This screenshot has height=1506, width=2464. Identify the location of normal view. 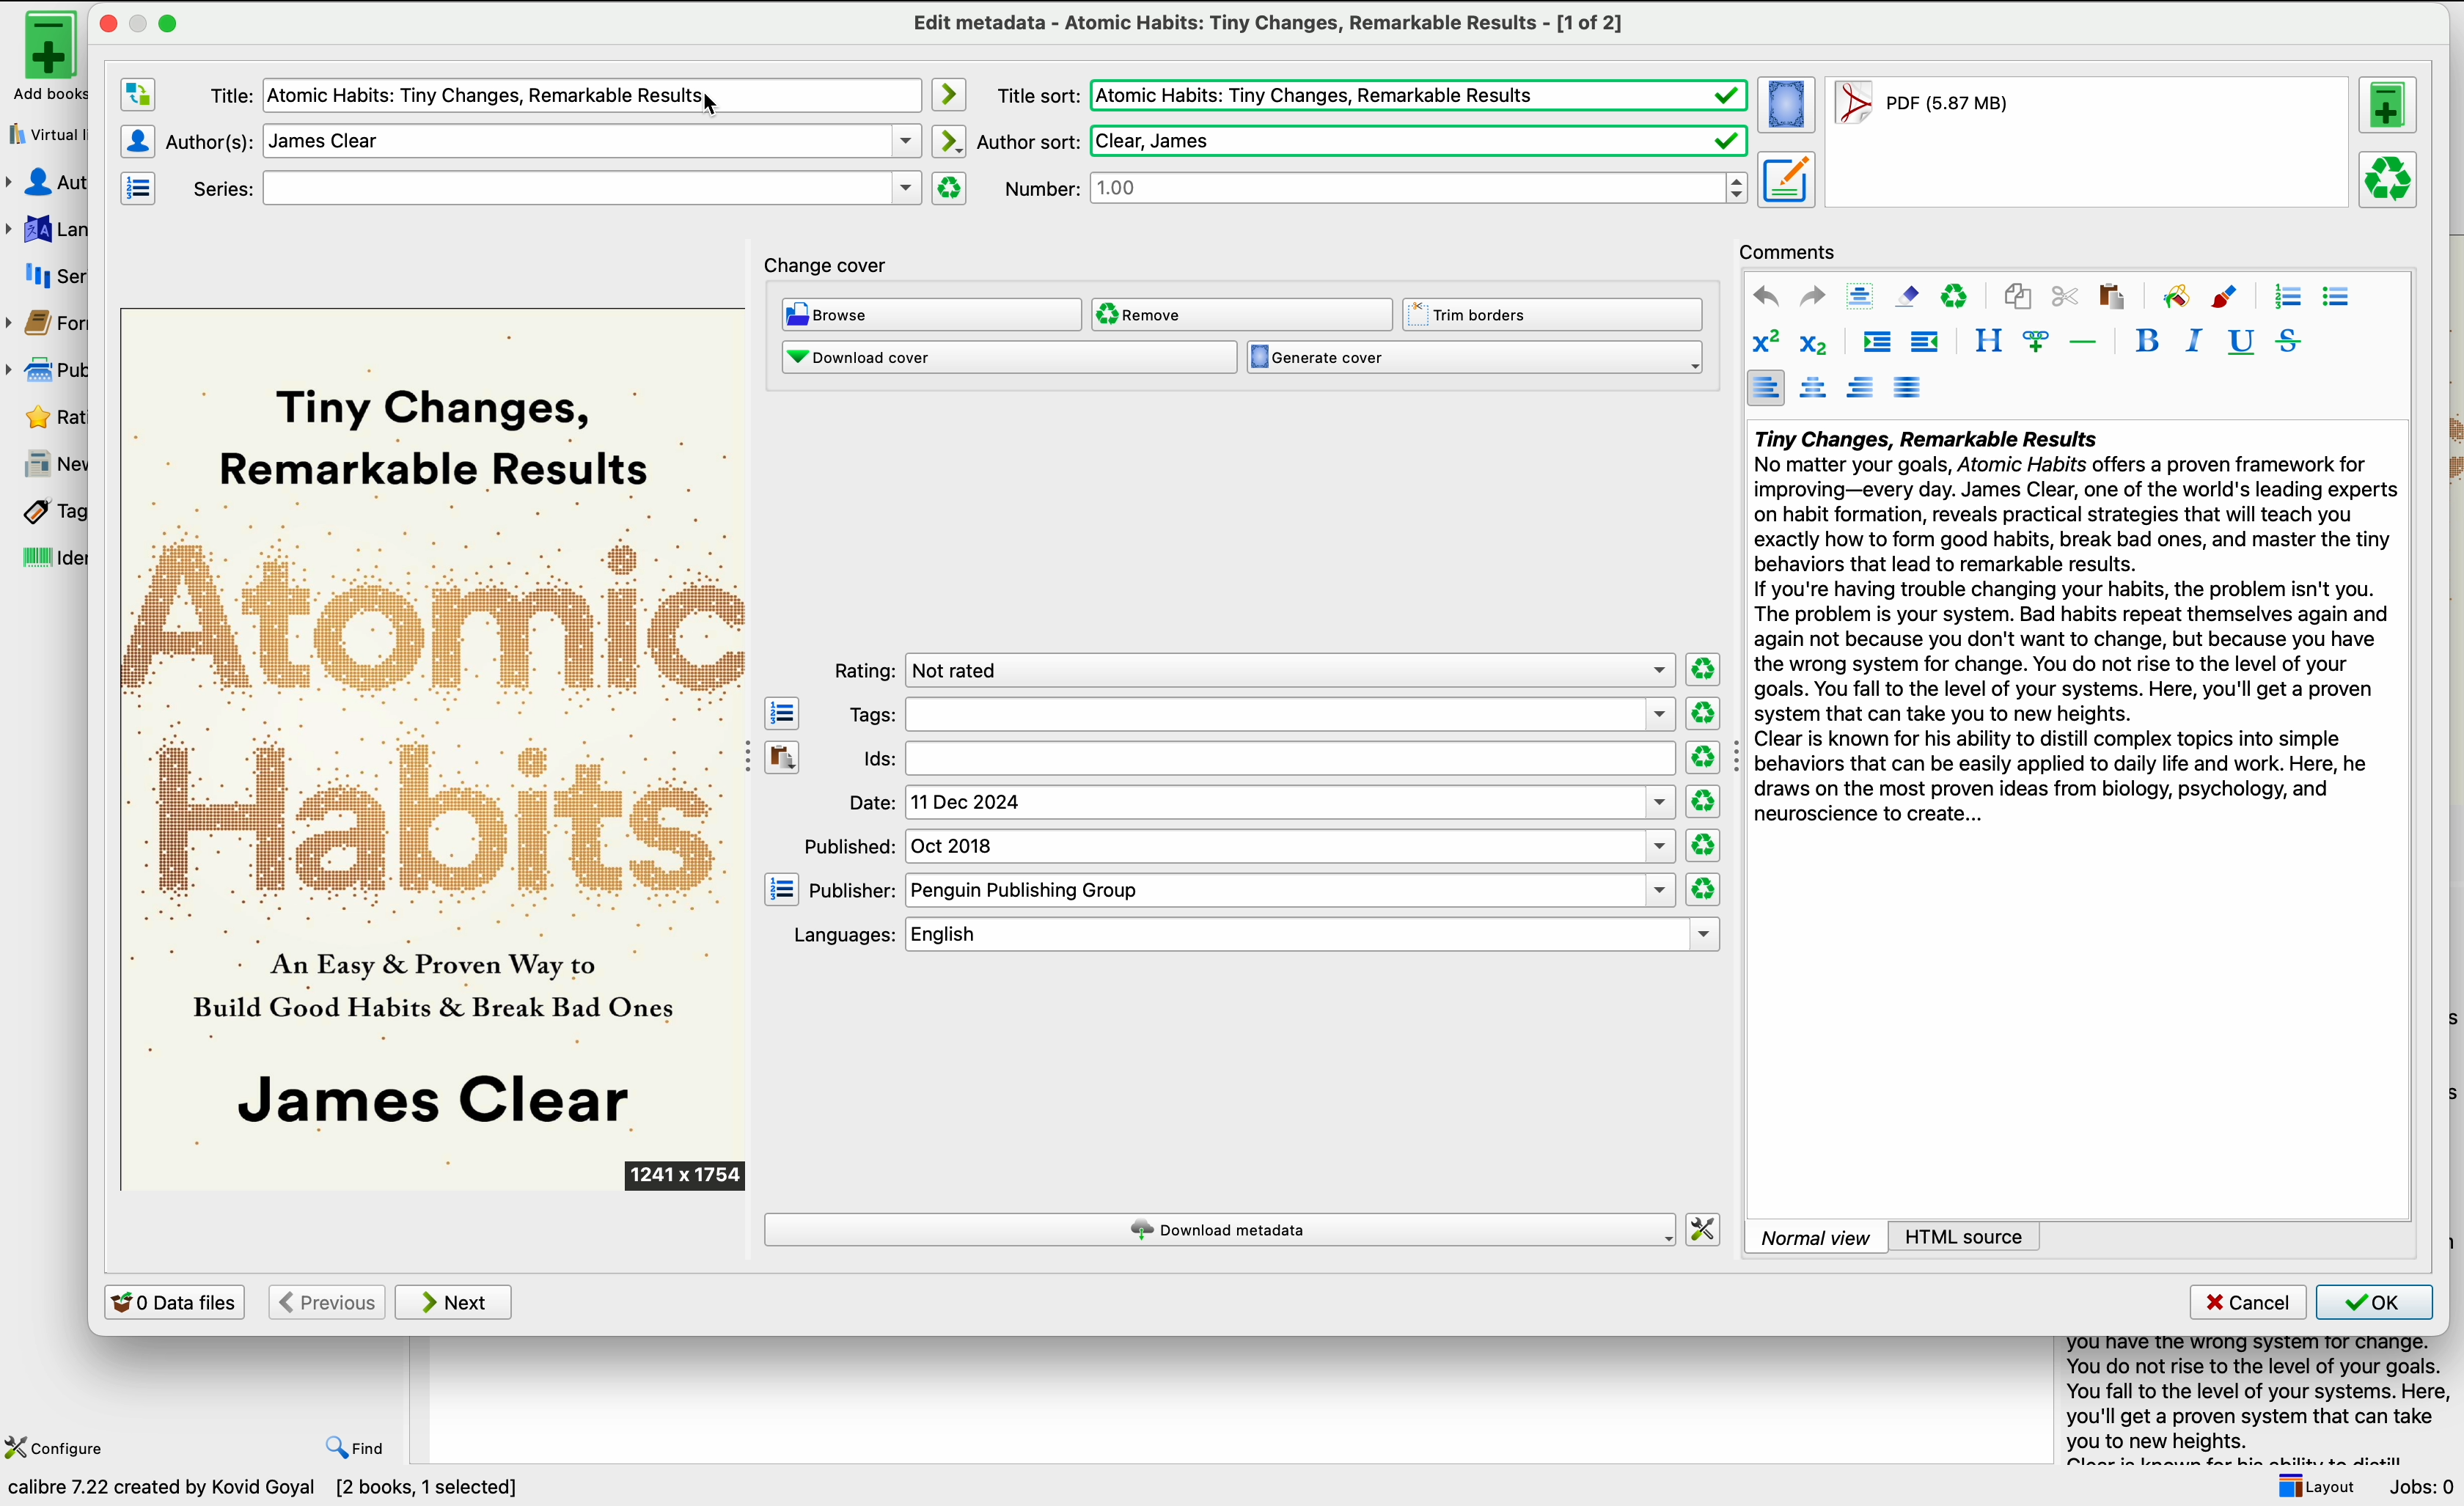
(1816, 1236).